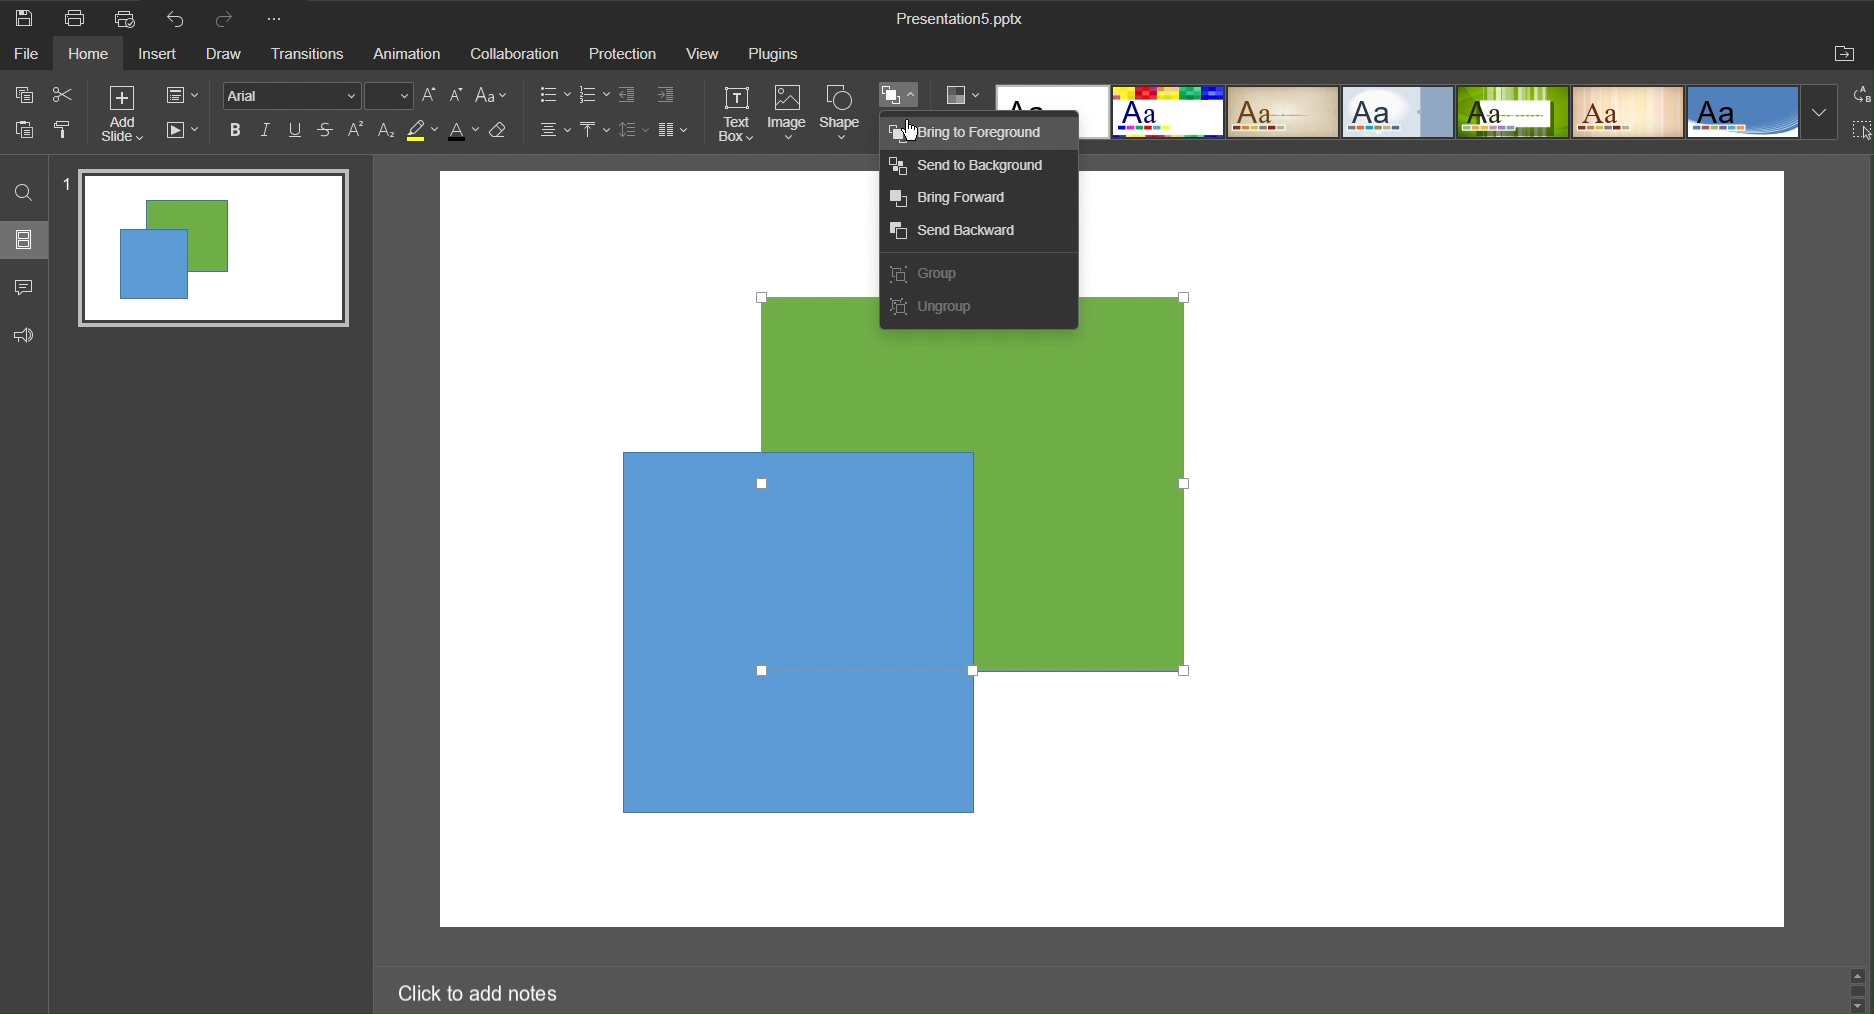 This screenshot has height=1014, width=1874. Describe the element at coordinates (625, 54) in the screenshot. I see `Protection` at that location.